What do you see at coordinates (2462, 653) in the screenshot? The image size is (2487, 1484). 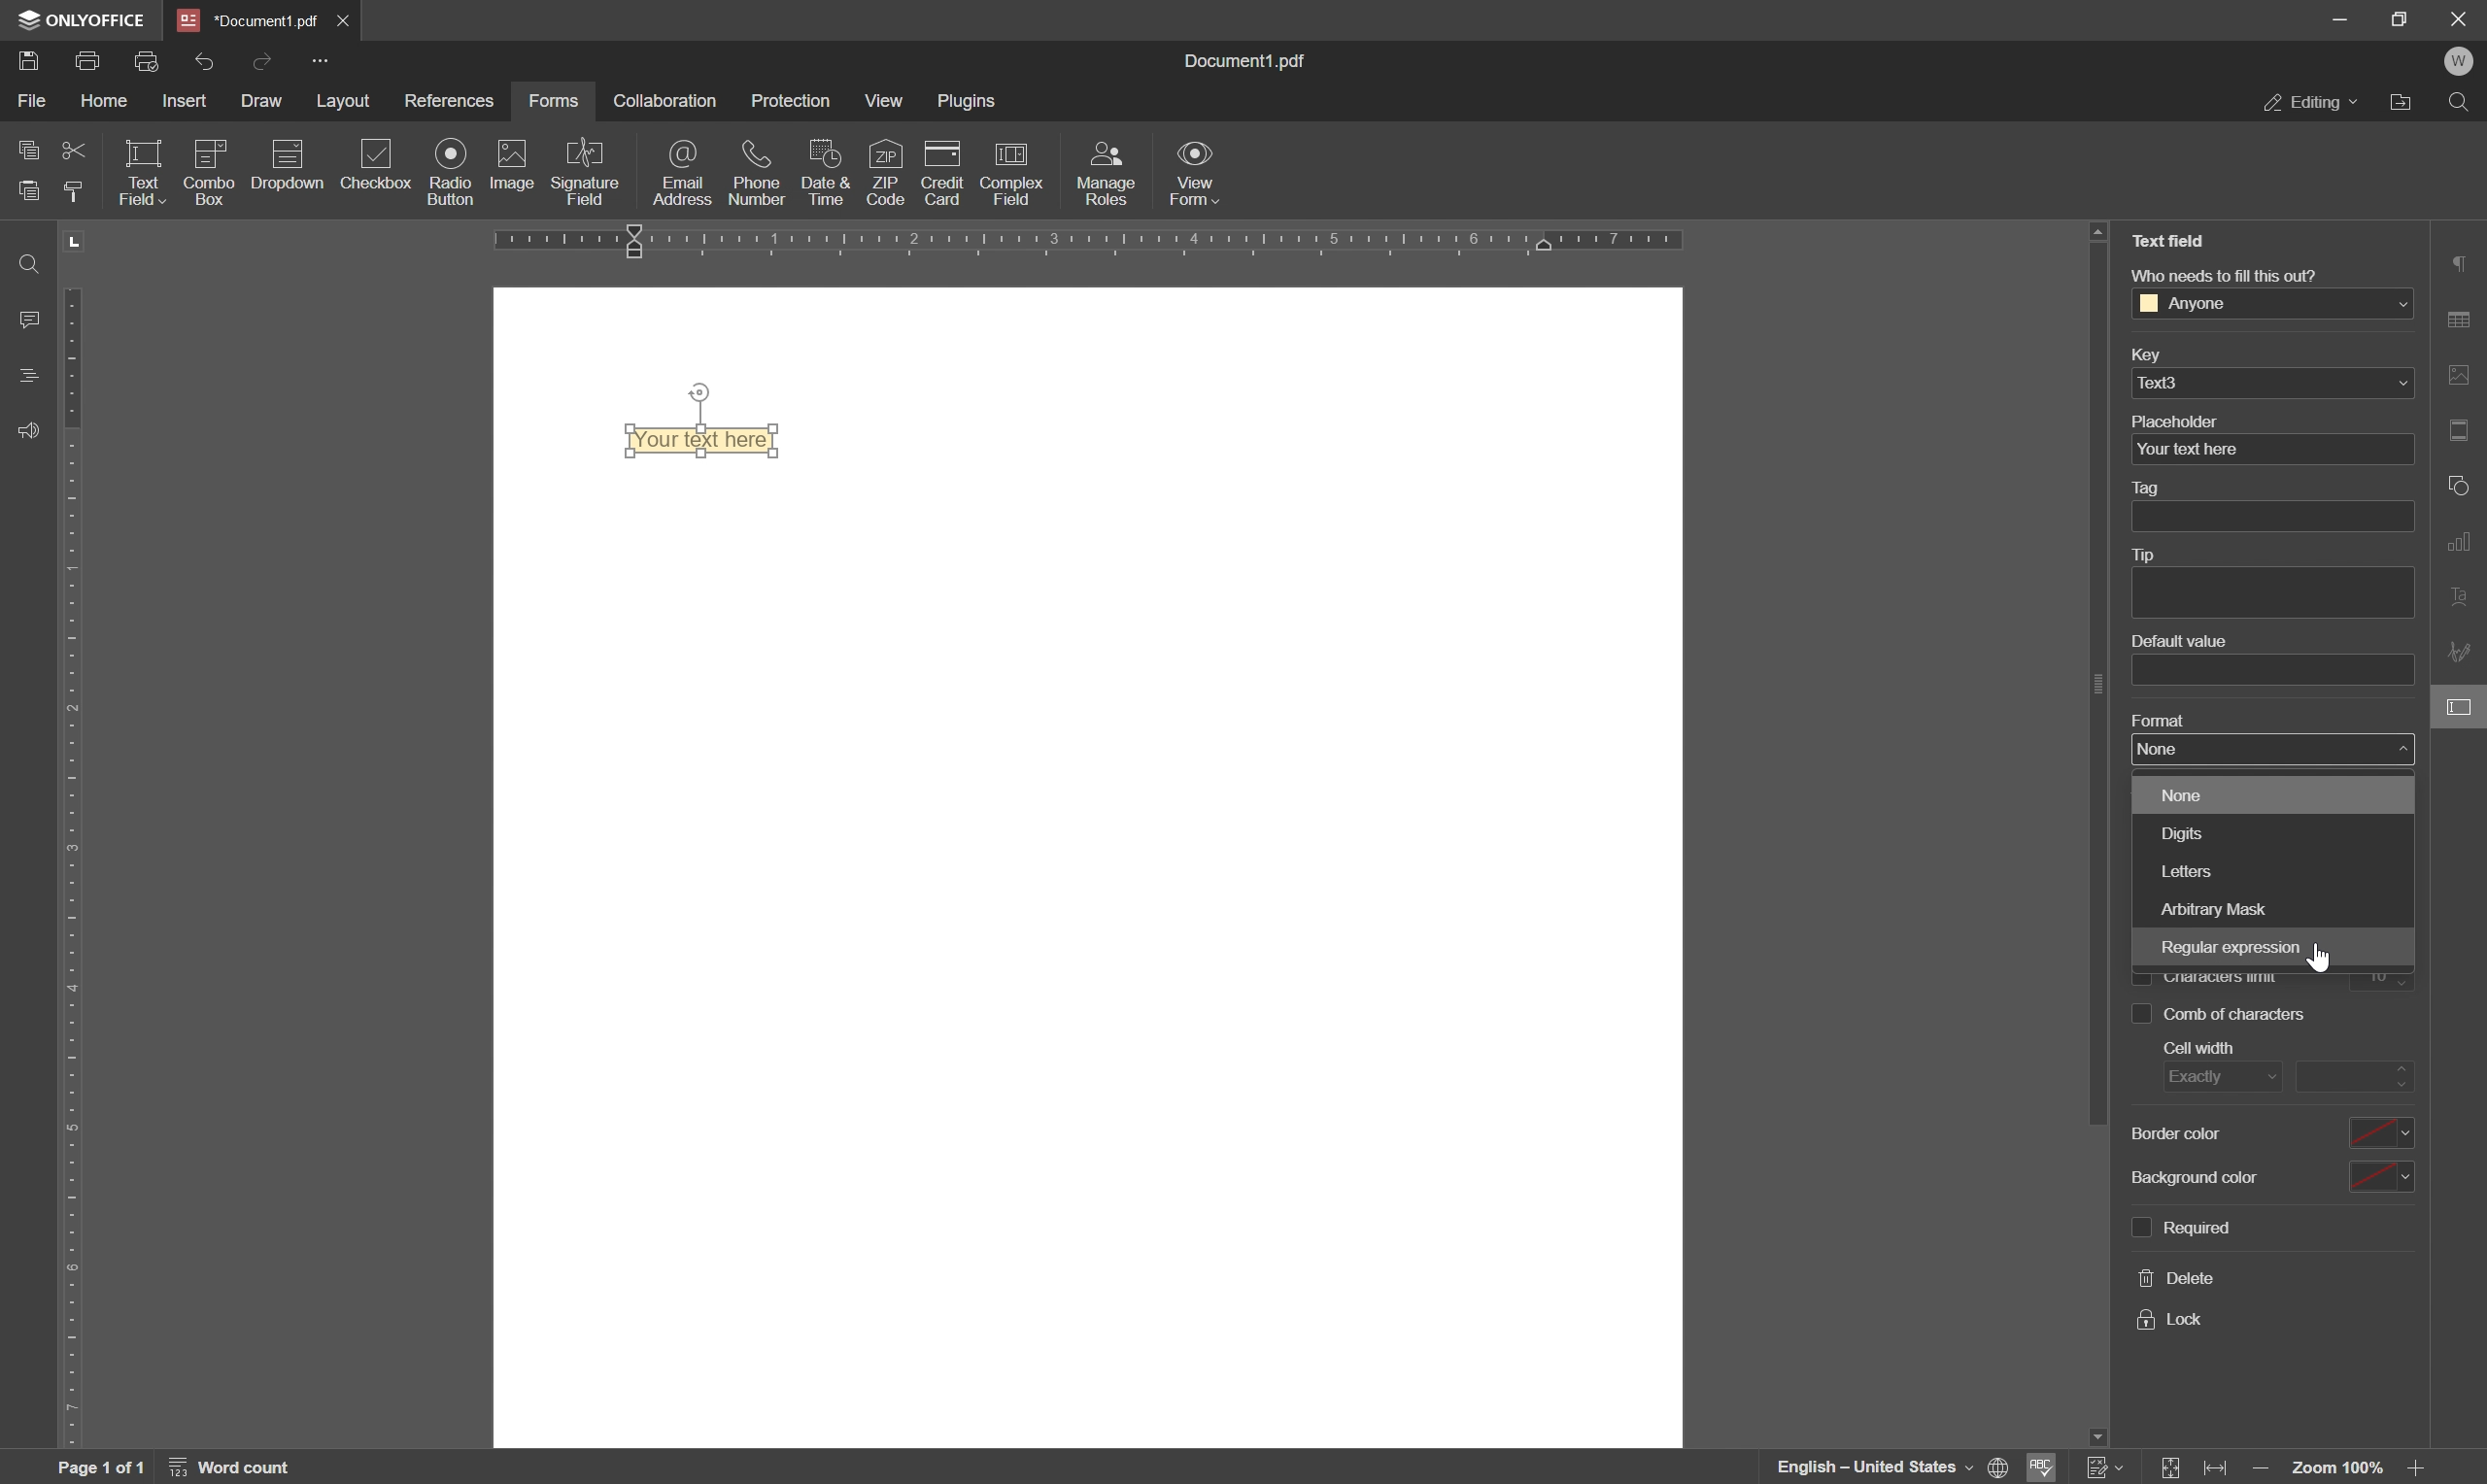 I see `signature settings` at bounding box center [2462, 653].